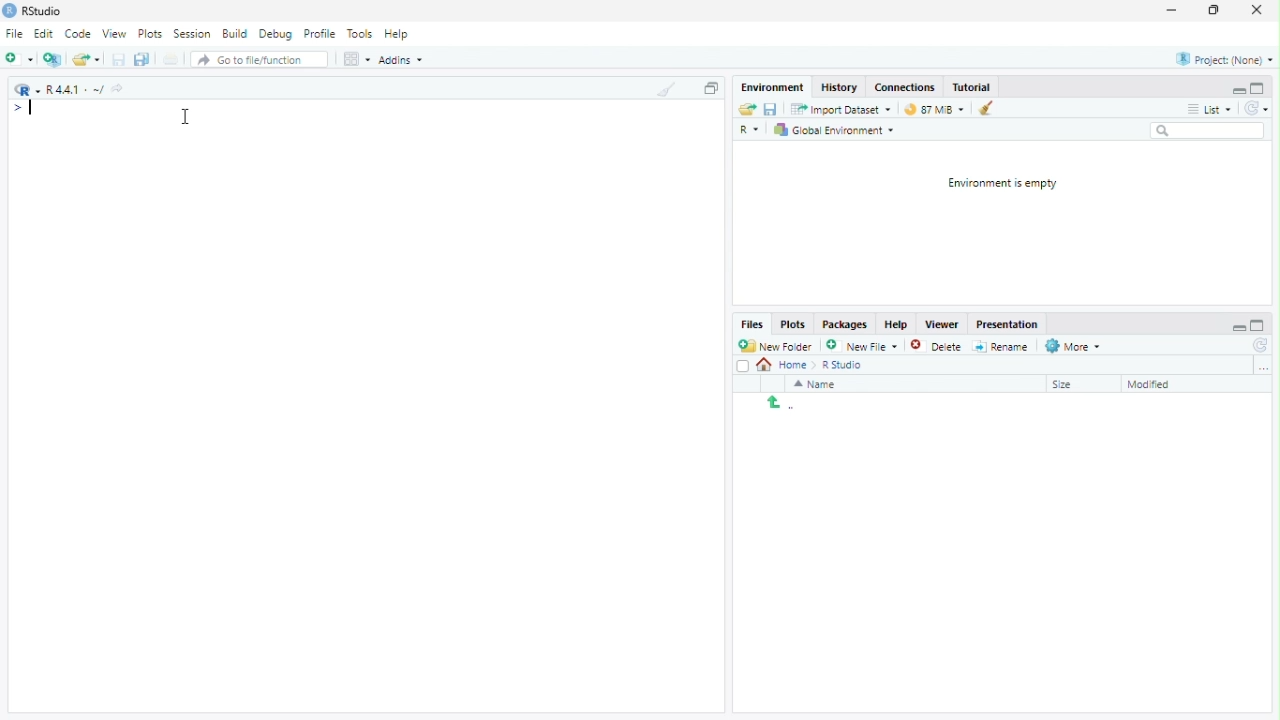 This screenshot has height=720, width=1280. What do you see at coordinates (860, 345) in the screenshot?
I see `New File` at bounding box center [860, 345].